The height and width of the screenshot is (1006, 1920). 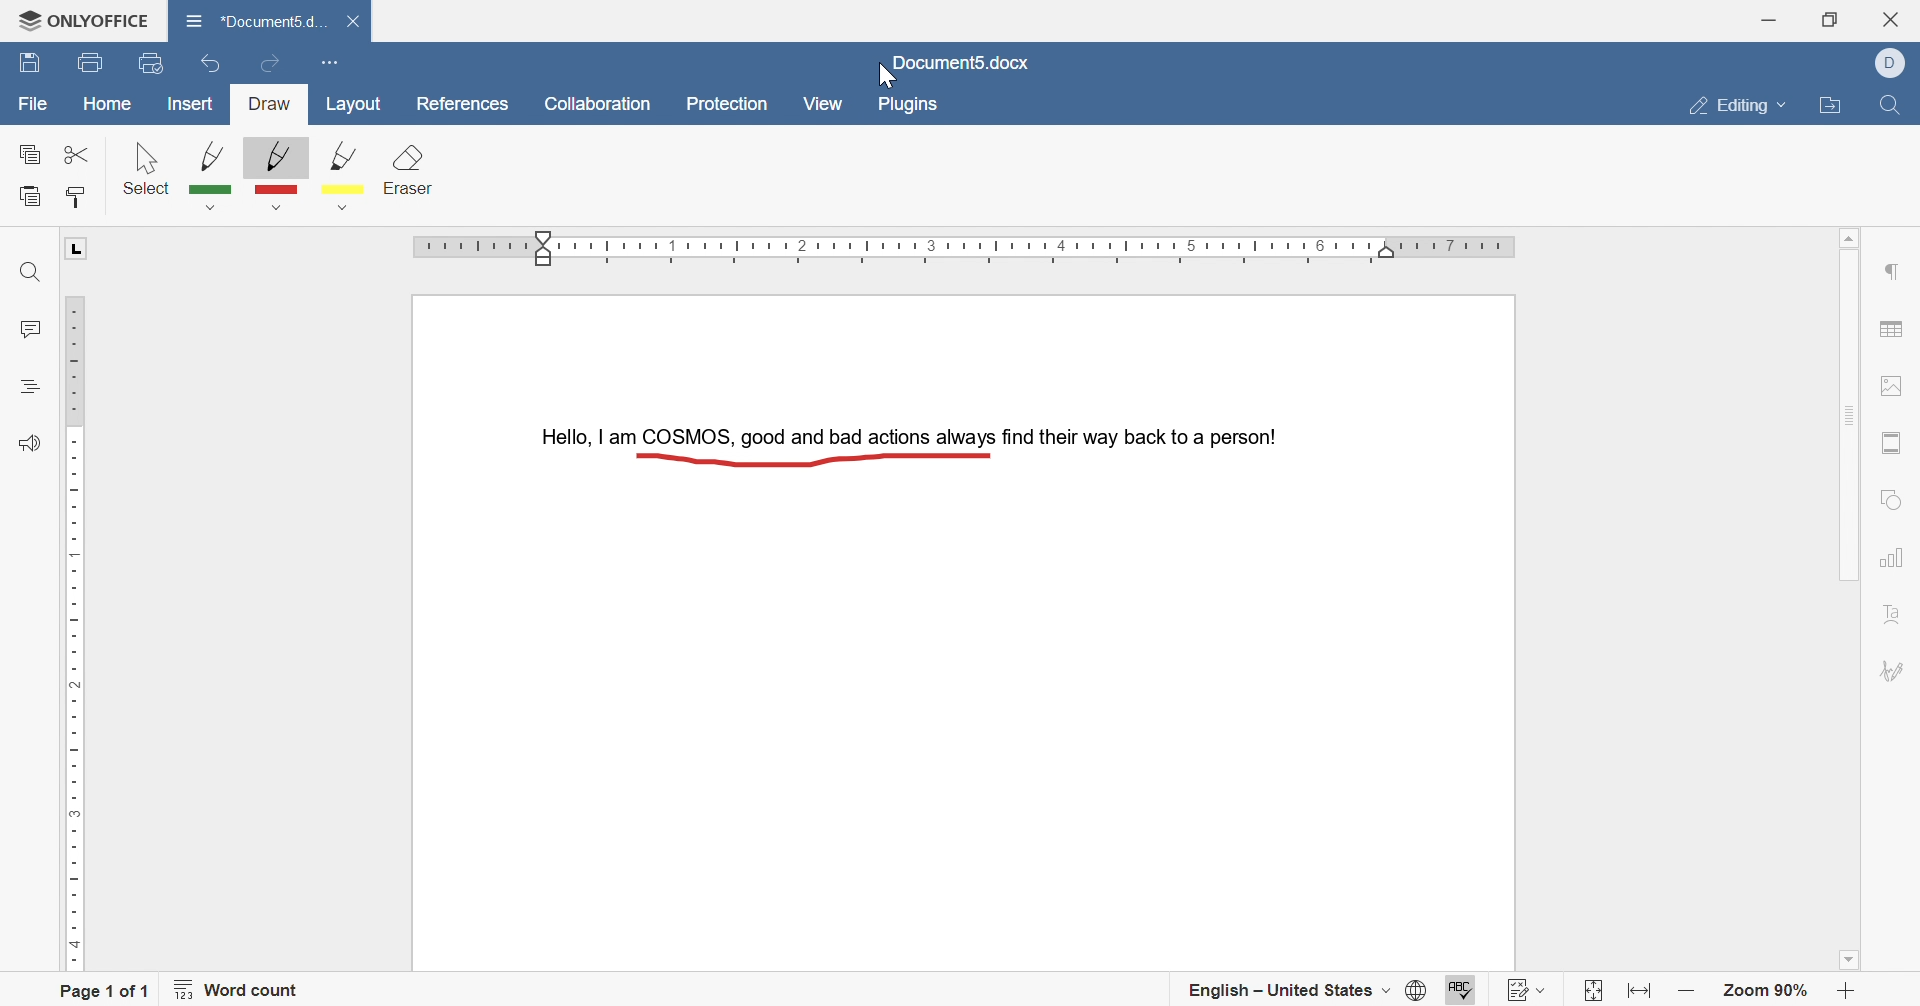 What do you see at coordinates (1848, 412) in the screenshot?
I see `scroll bar` at bounding box center [1848, 412].